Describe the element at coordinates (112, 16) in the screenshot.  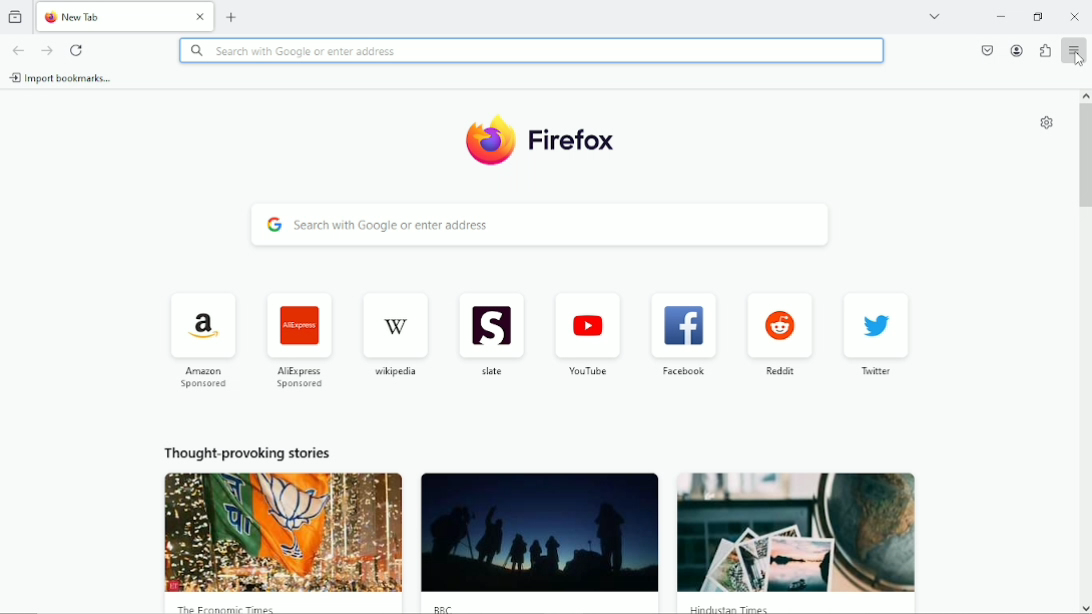
I see `current tab` at that location.